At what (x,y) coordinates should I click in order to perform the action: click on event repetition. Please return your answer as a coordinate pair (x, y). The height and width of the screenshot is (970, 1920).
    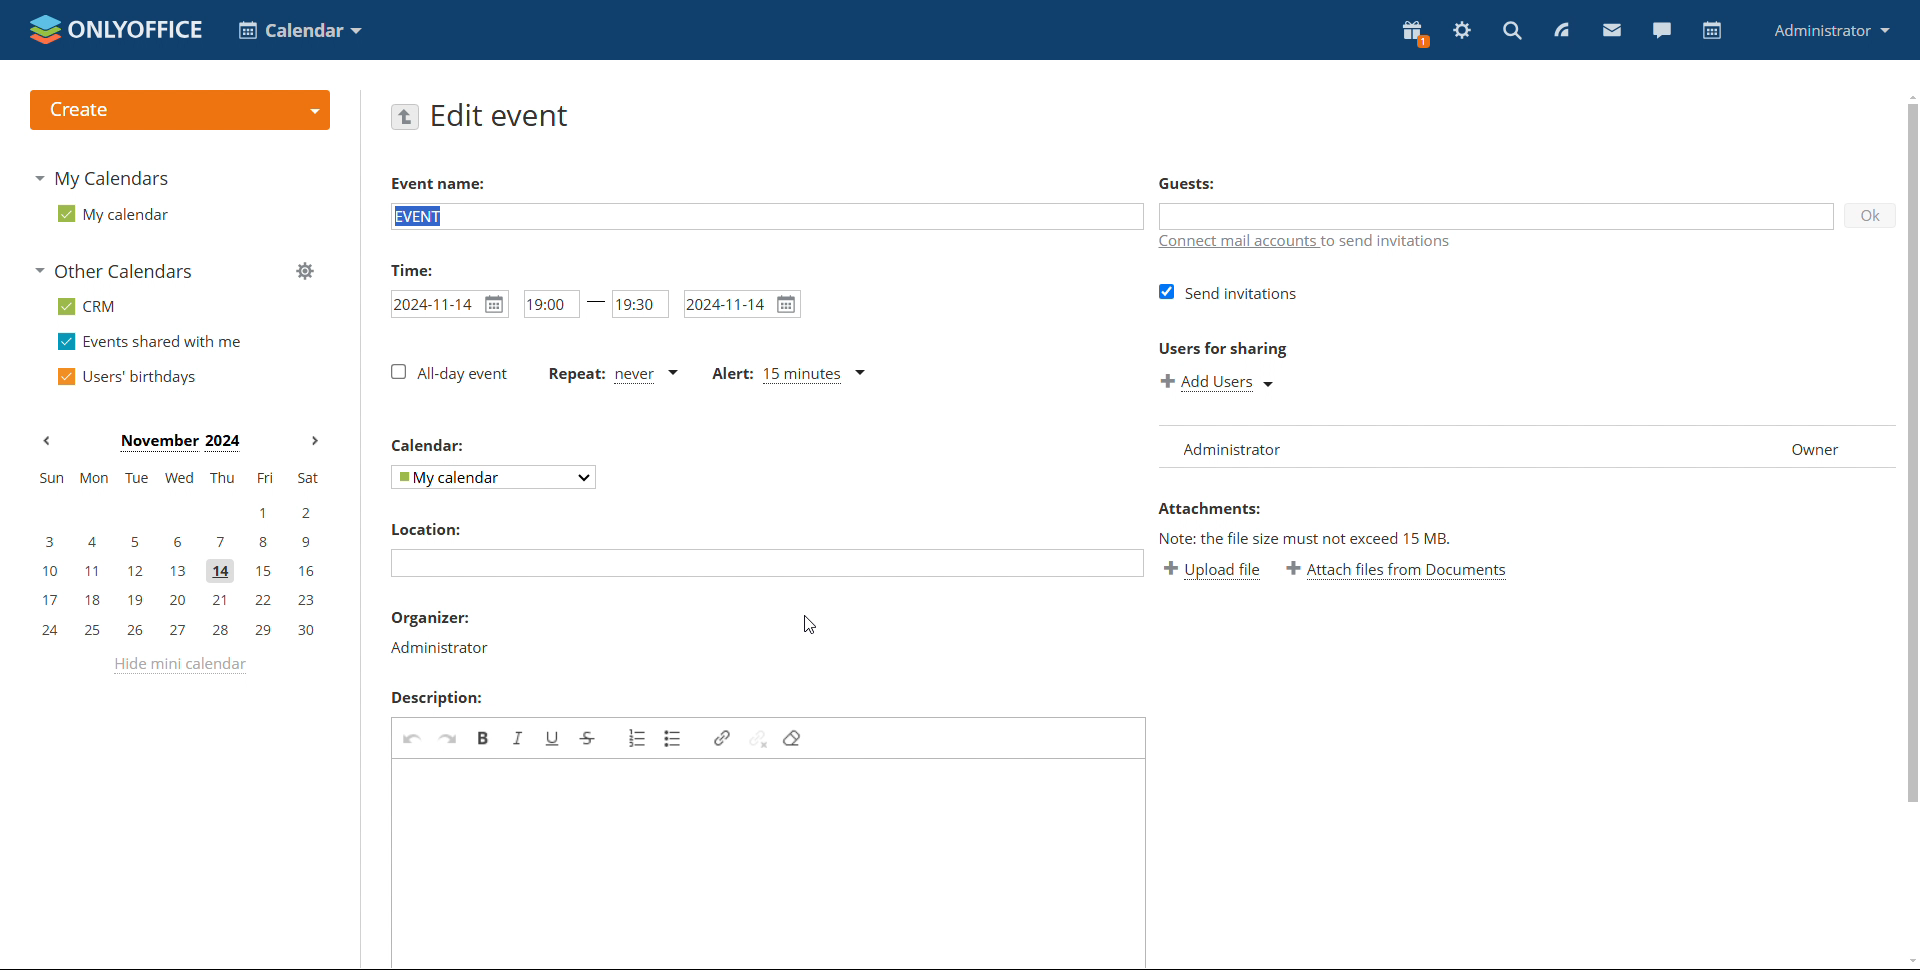
    Looking at the image, I should click on (611, 374).